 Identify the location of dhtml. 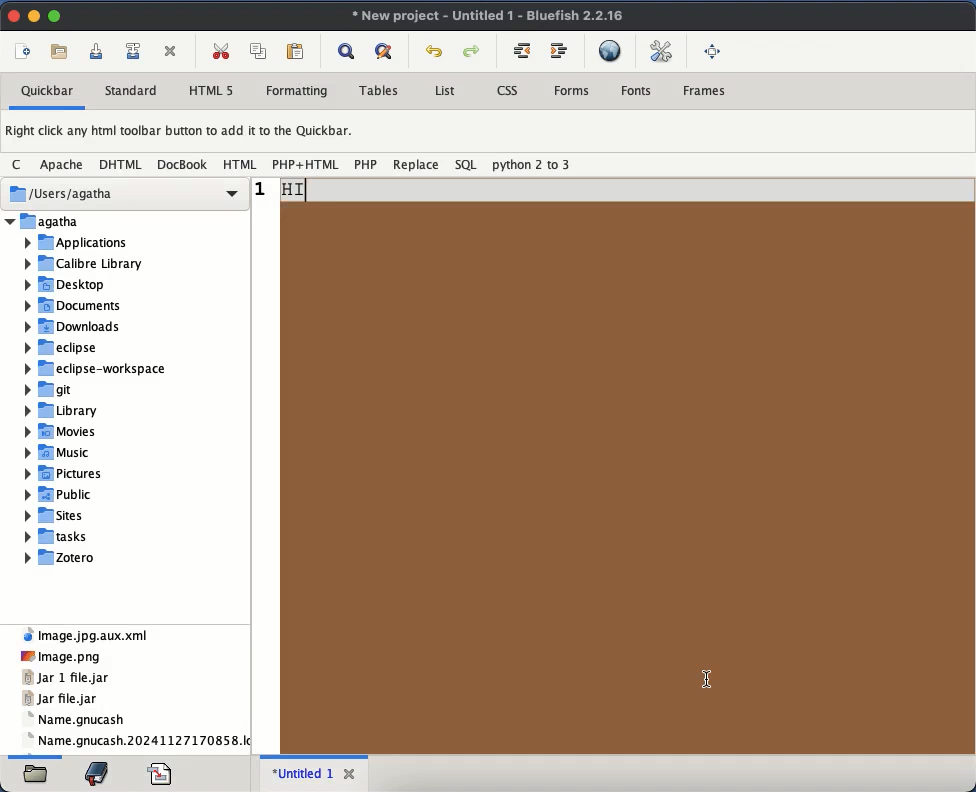
(123, 165).